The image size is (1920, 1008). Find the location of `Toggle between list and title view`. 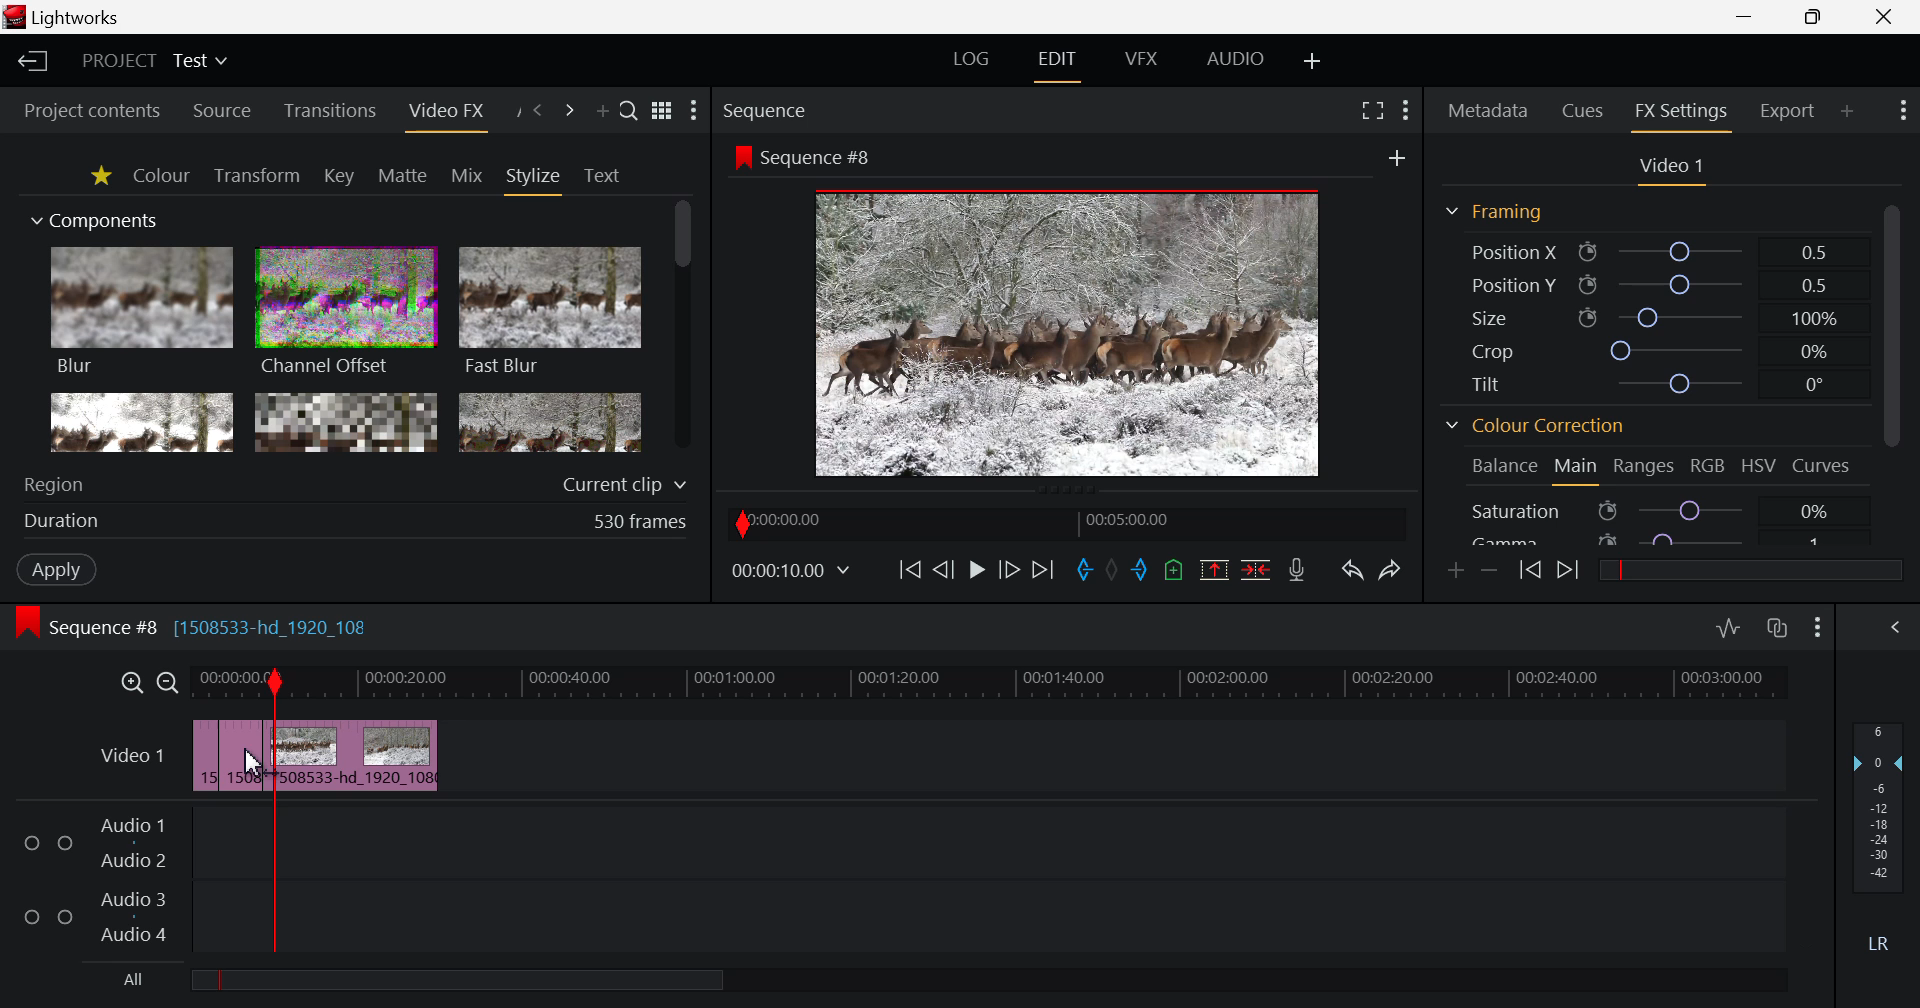

Toggle between list and title view is located at coordinates (661, 111).